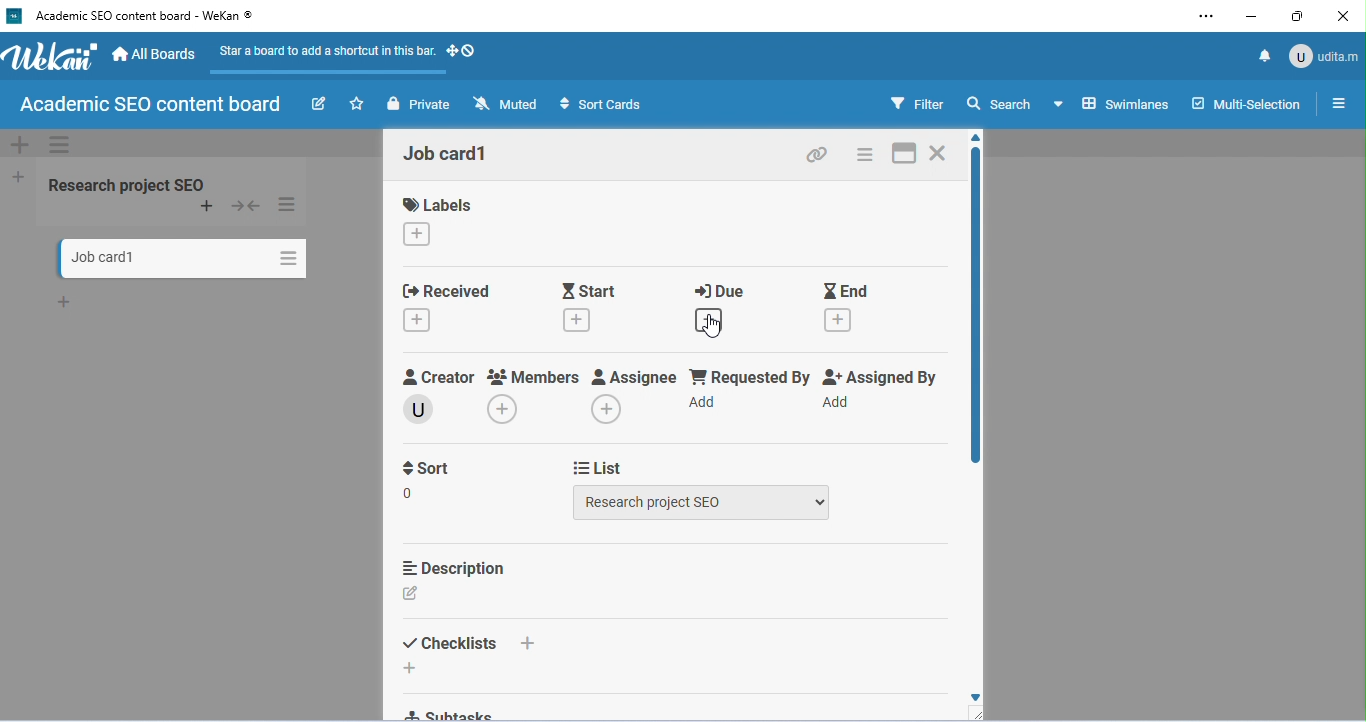 The image size is (1366, 722). I want to click on edit sort, so click(412, 494).